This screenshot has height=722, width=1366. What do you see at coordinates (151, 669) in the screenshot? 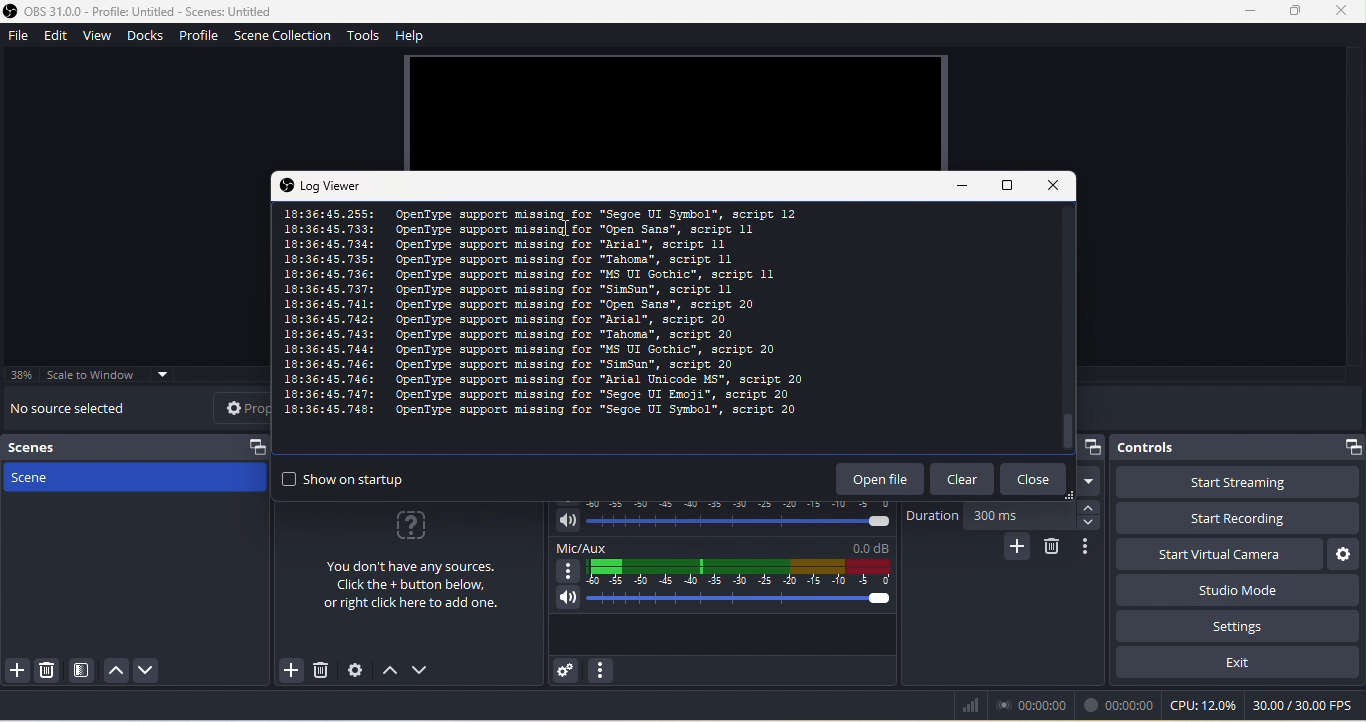
I see `down` at bounding box center [151, 669].